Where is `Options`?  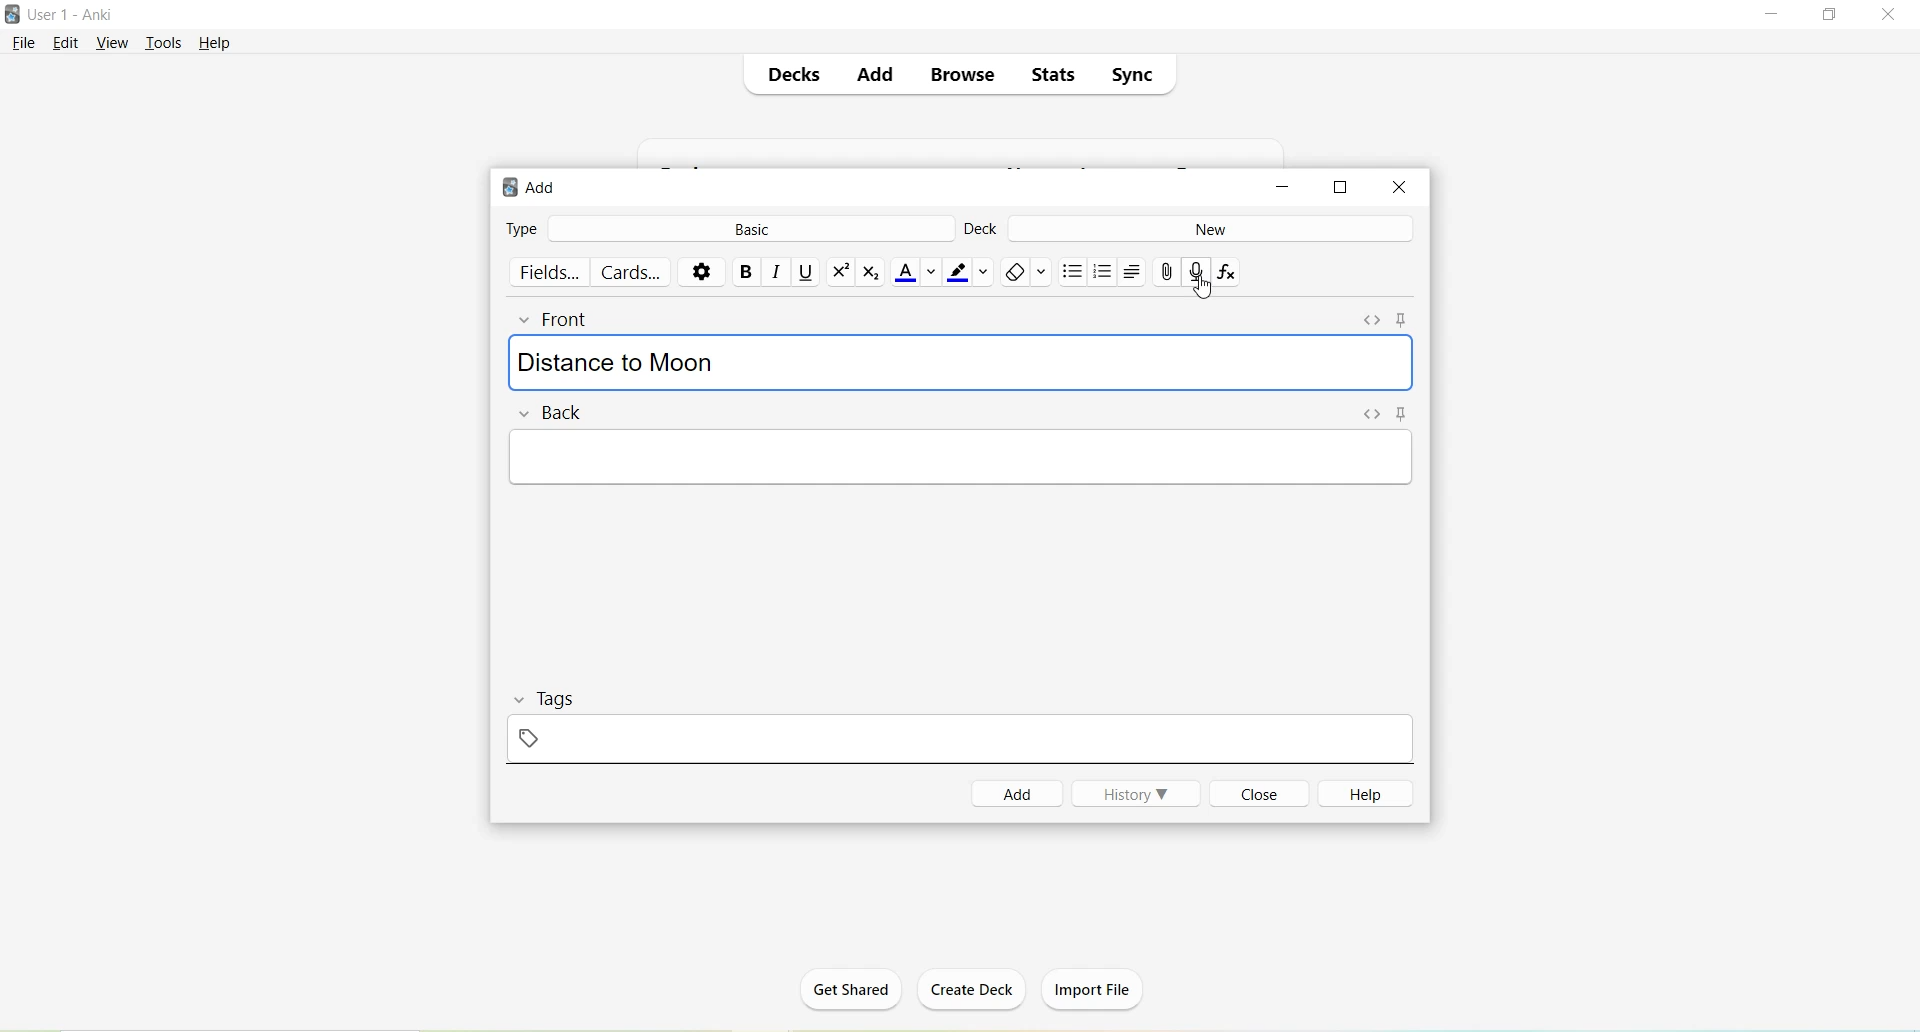
Options is located at coordinates (700, 272).